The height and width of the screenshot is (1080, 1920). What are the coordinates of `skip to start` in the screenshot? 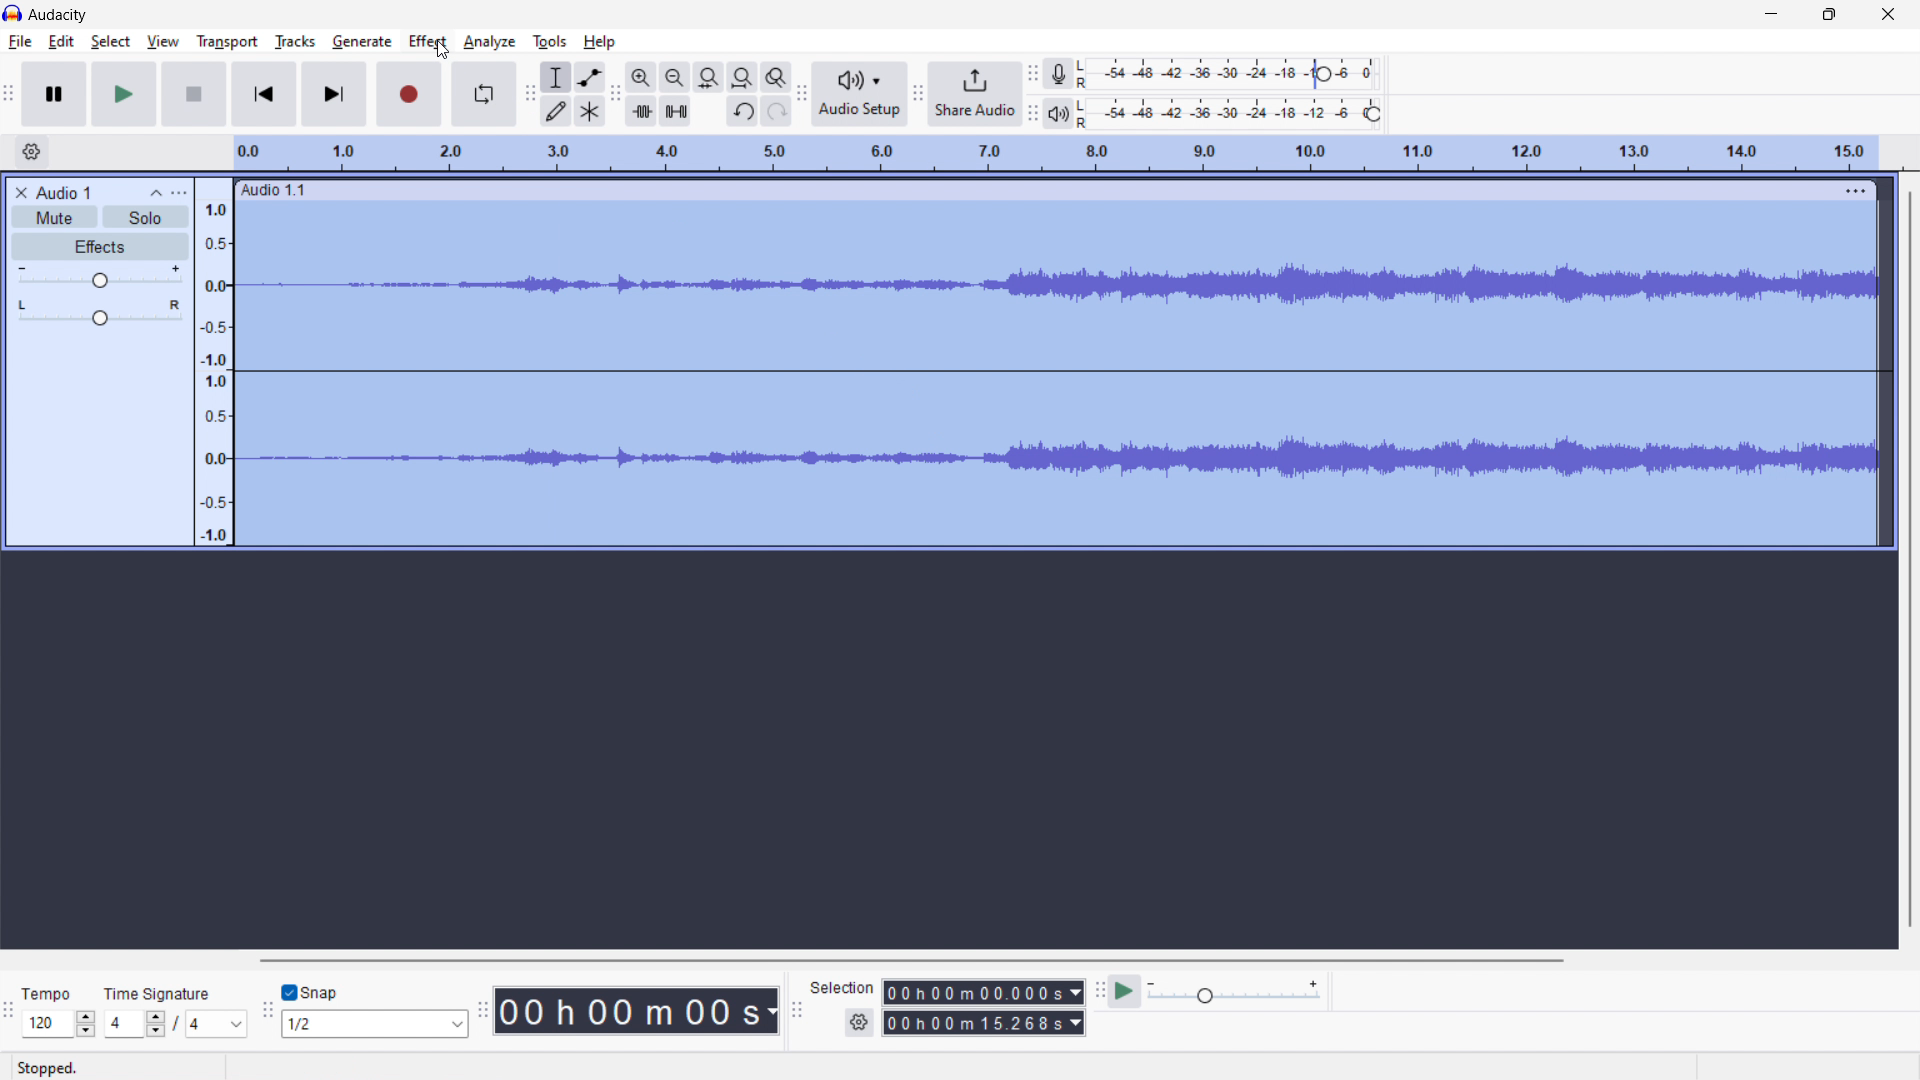 It's located at (263, 94).